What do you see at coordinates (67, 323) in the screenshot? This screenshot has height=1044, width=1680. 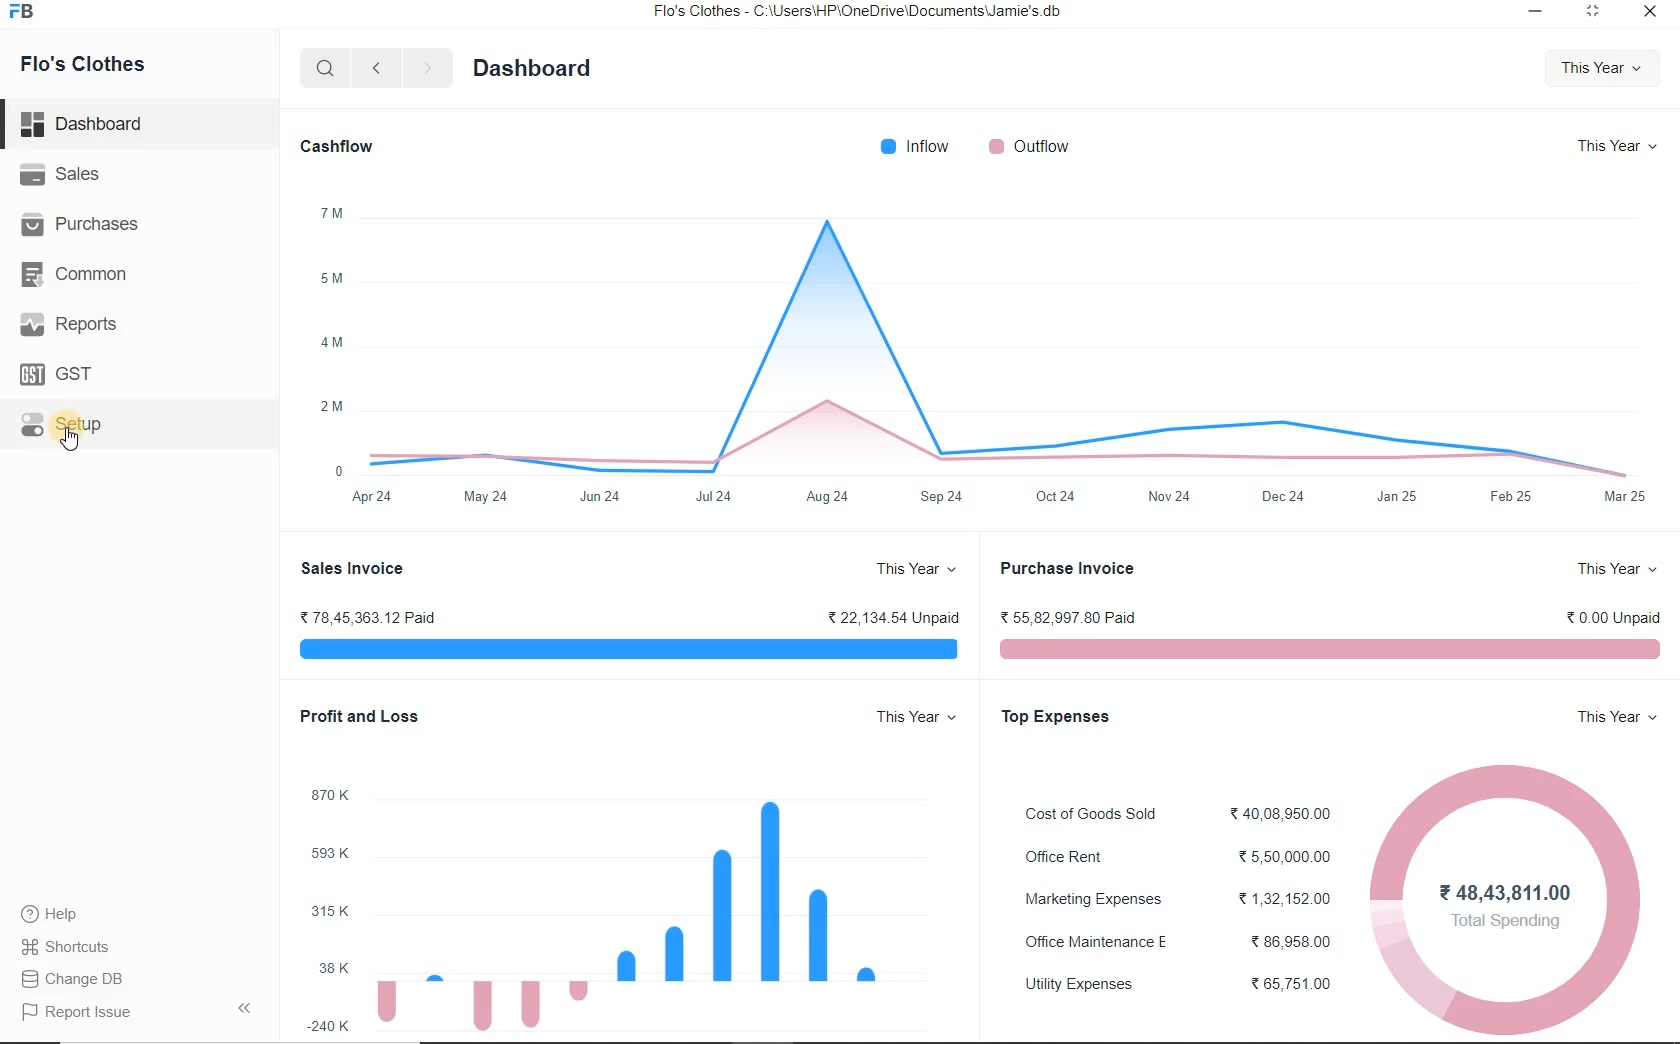 I see `Reports` at bounding box center [67, 323].